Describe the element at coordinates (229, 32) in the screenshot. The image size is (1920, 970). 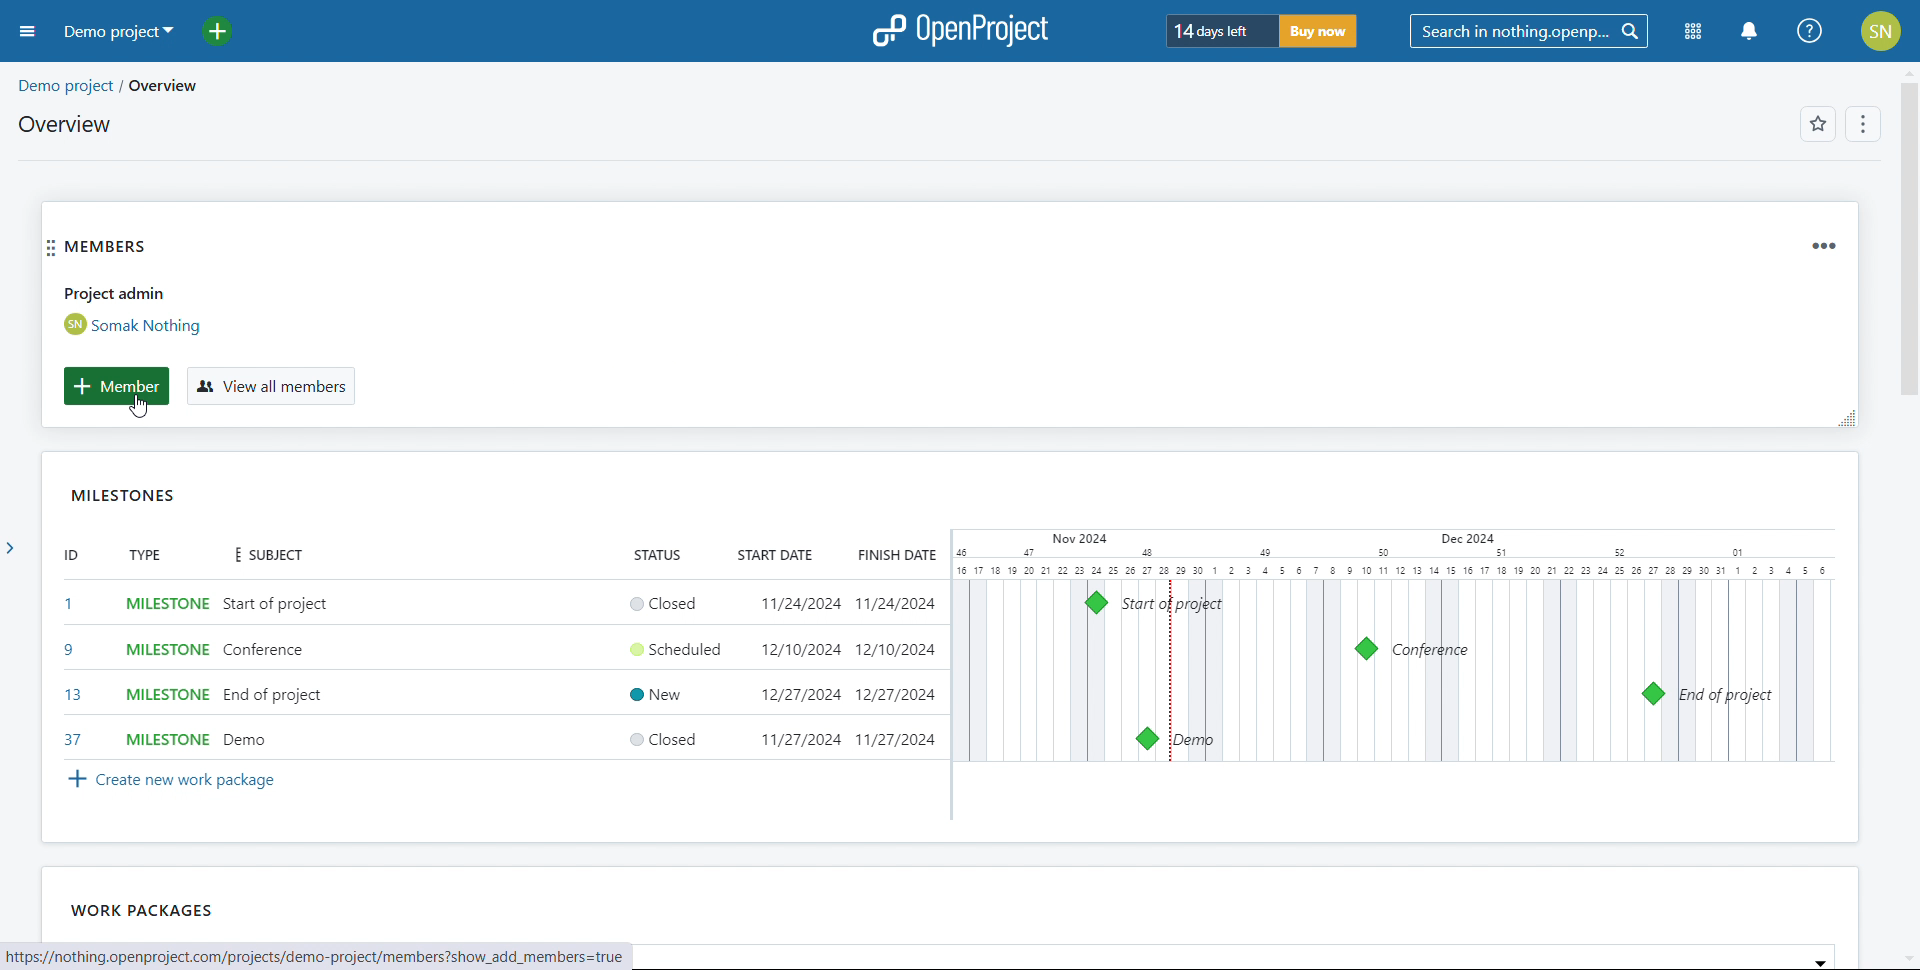
I see `add project` at that location.